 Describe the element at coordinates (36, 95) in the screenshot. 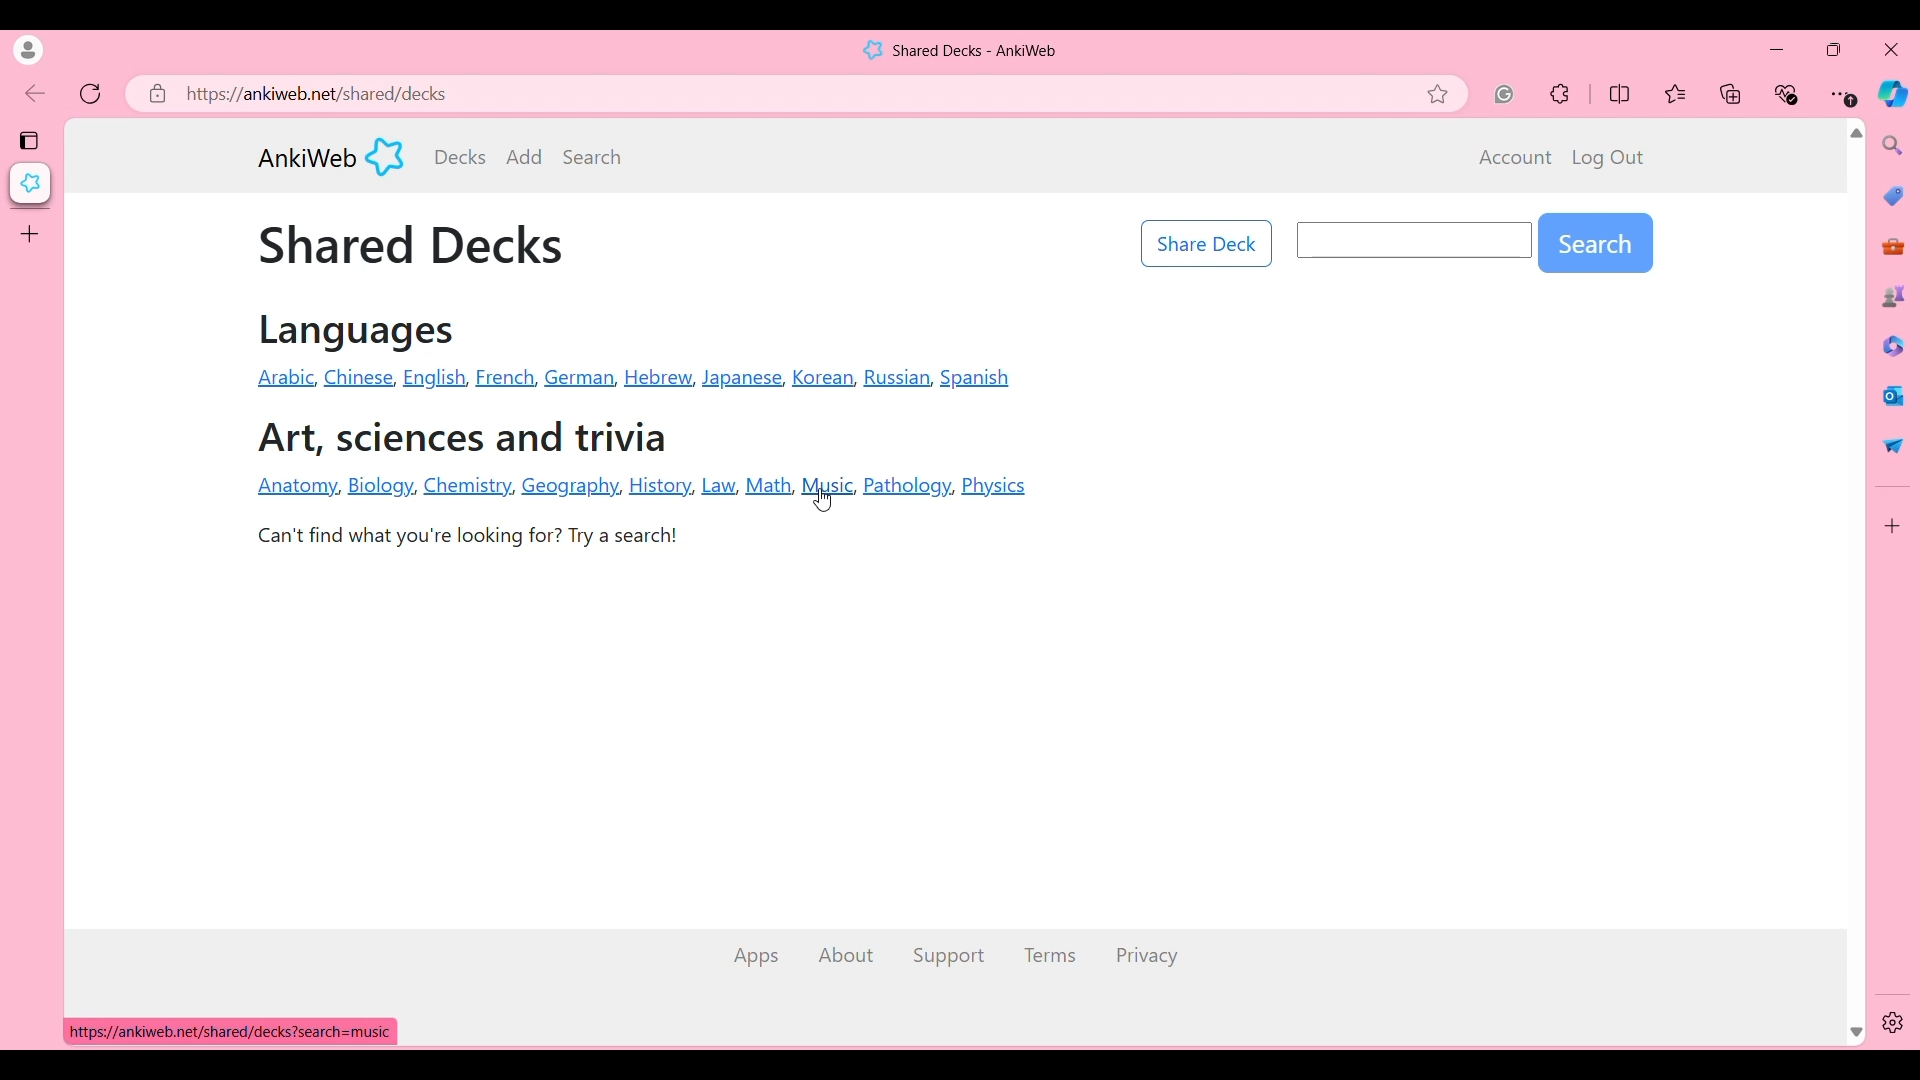

I see `Click to go back` at that location.